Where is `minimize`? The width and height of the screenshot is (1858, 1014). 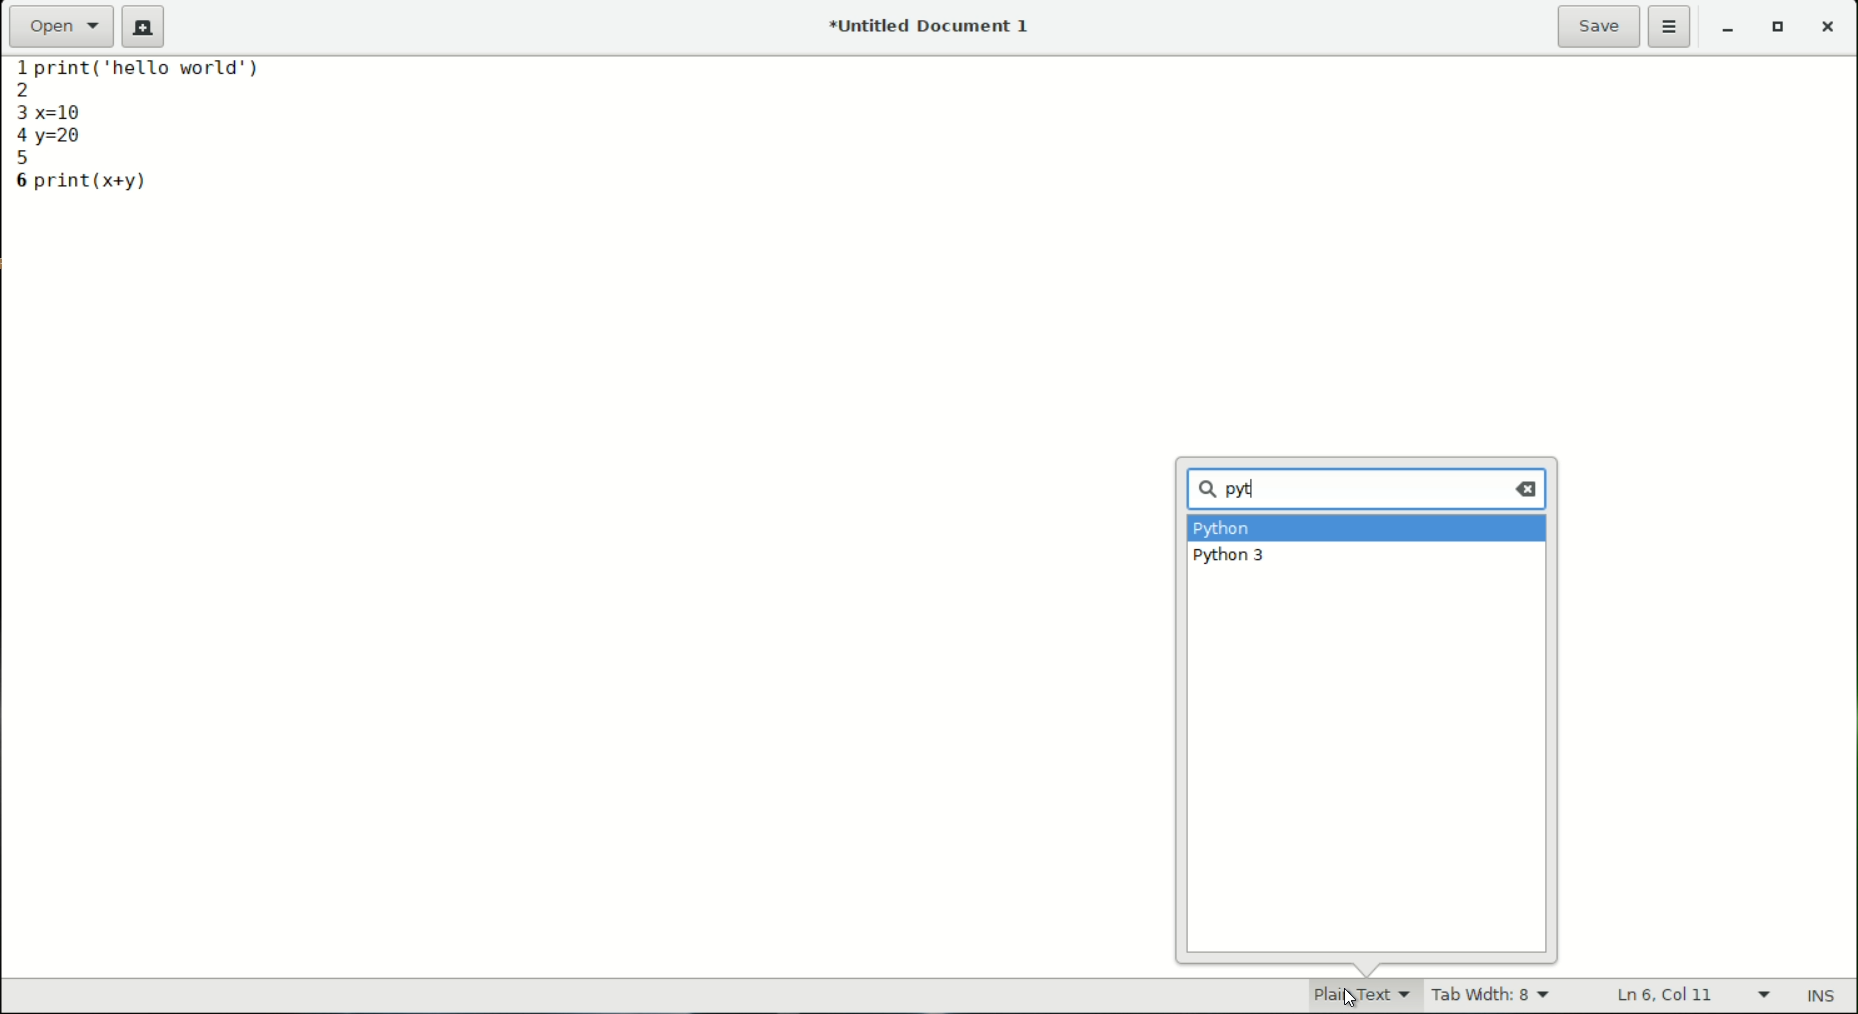 minimize is located at coordinates (1729, 30).